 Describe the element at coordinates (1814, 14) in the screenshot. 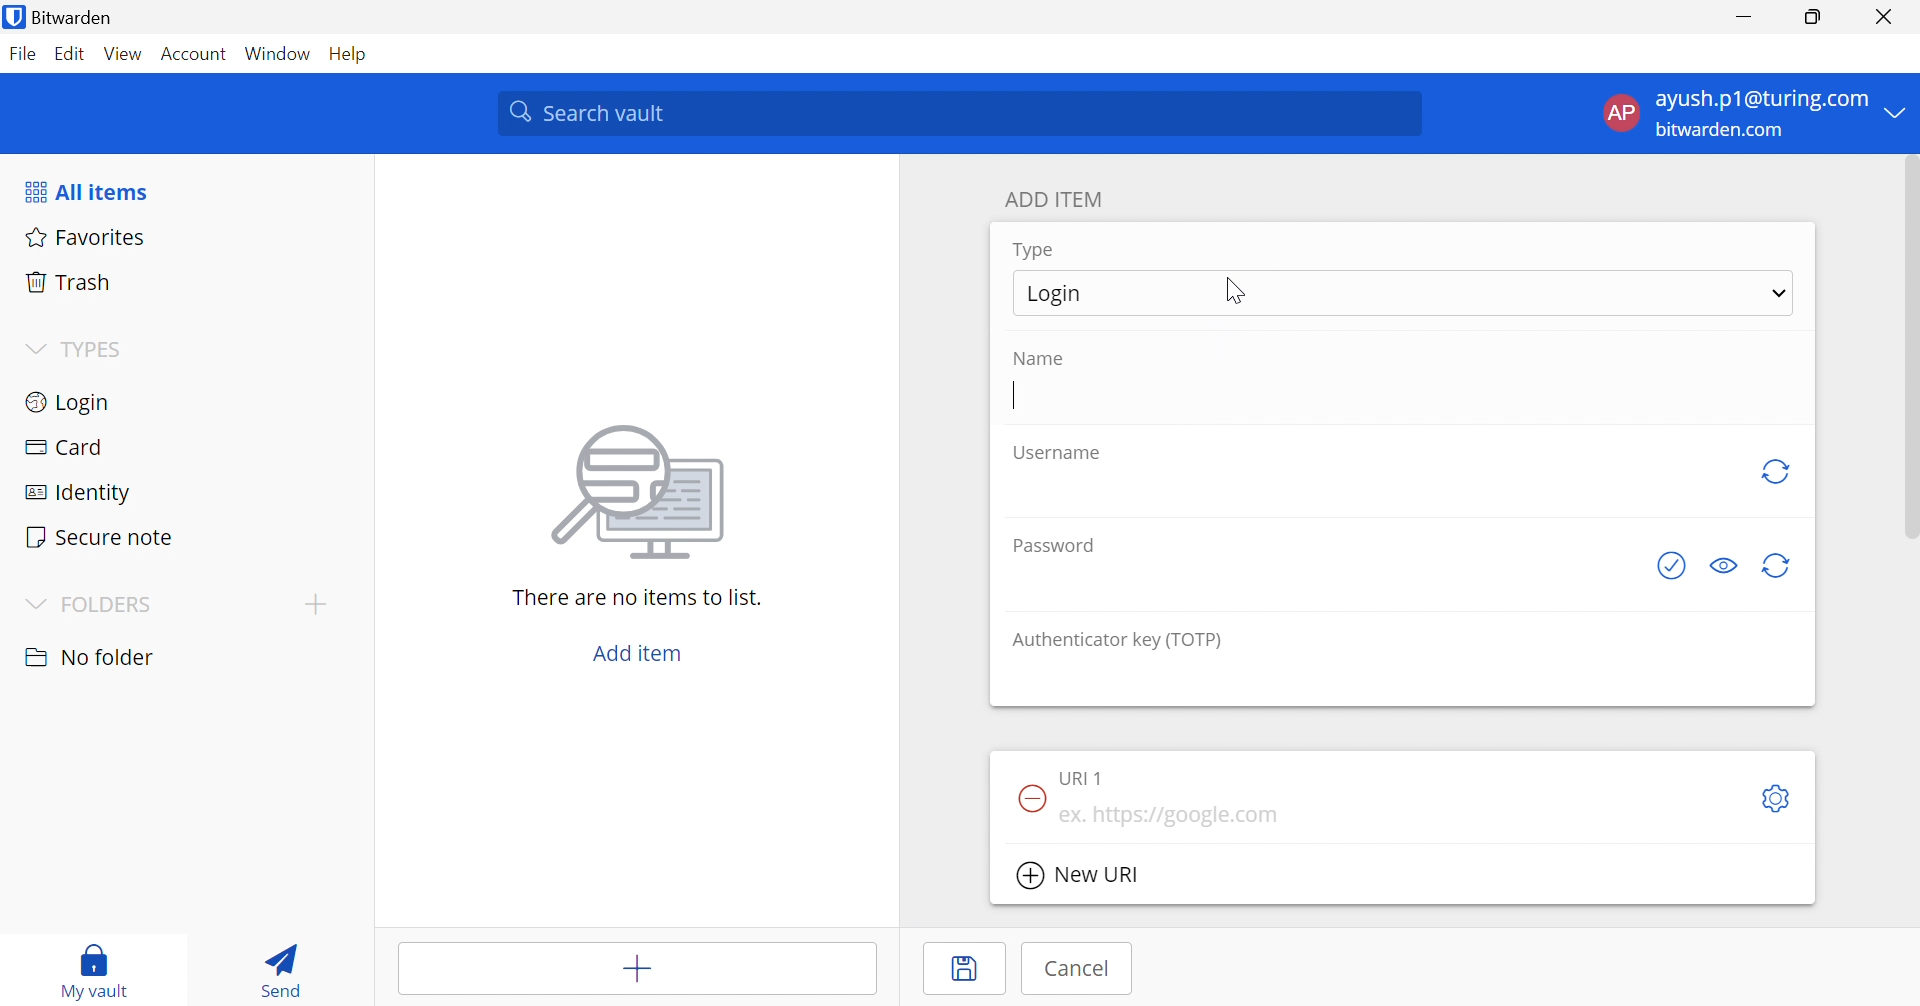

I see `Restore Down` at that location.